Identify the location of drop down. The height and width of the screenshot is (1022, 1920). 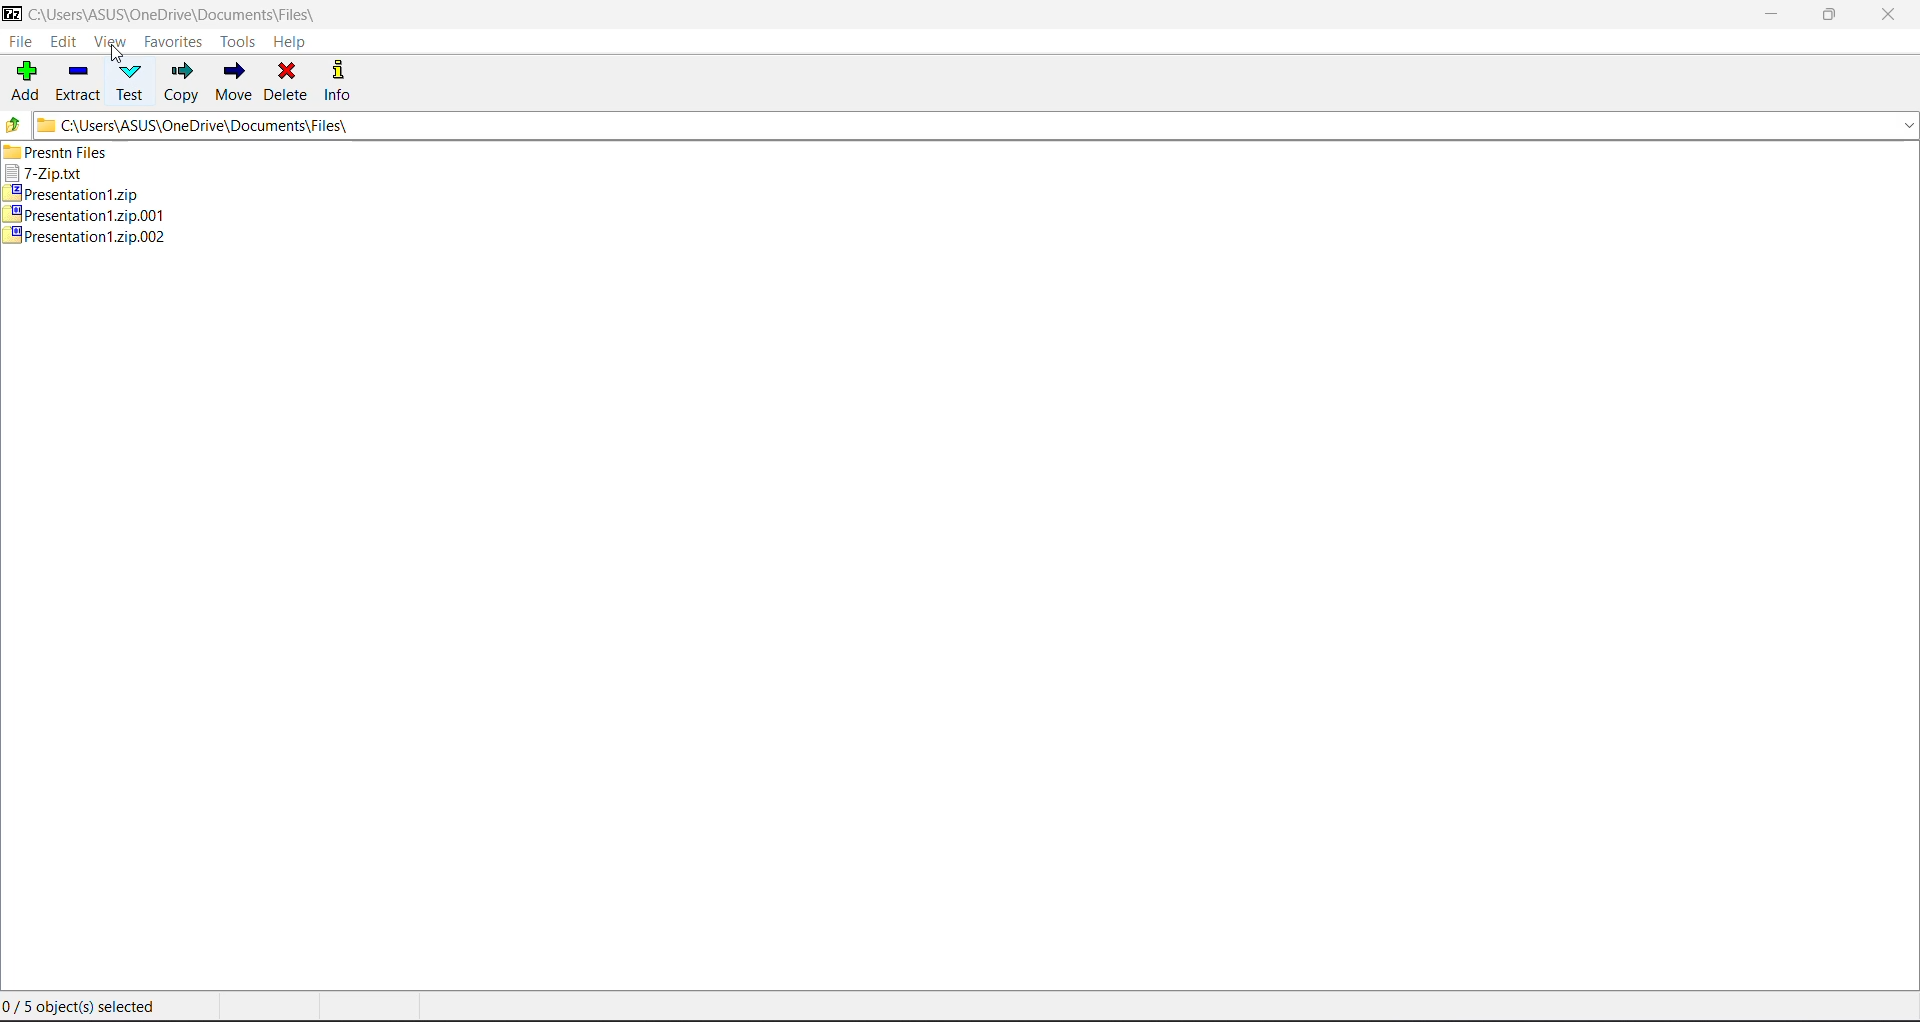
(1902, 127).